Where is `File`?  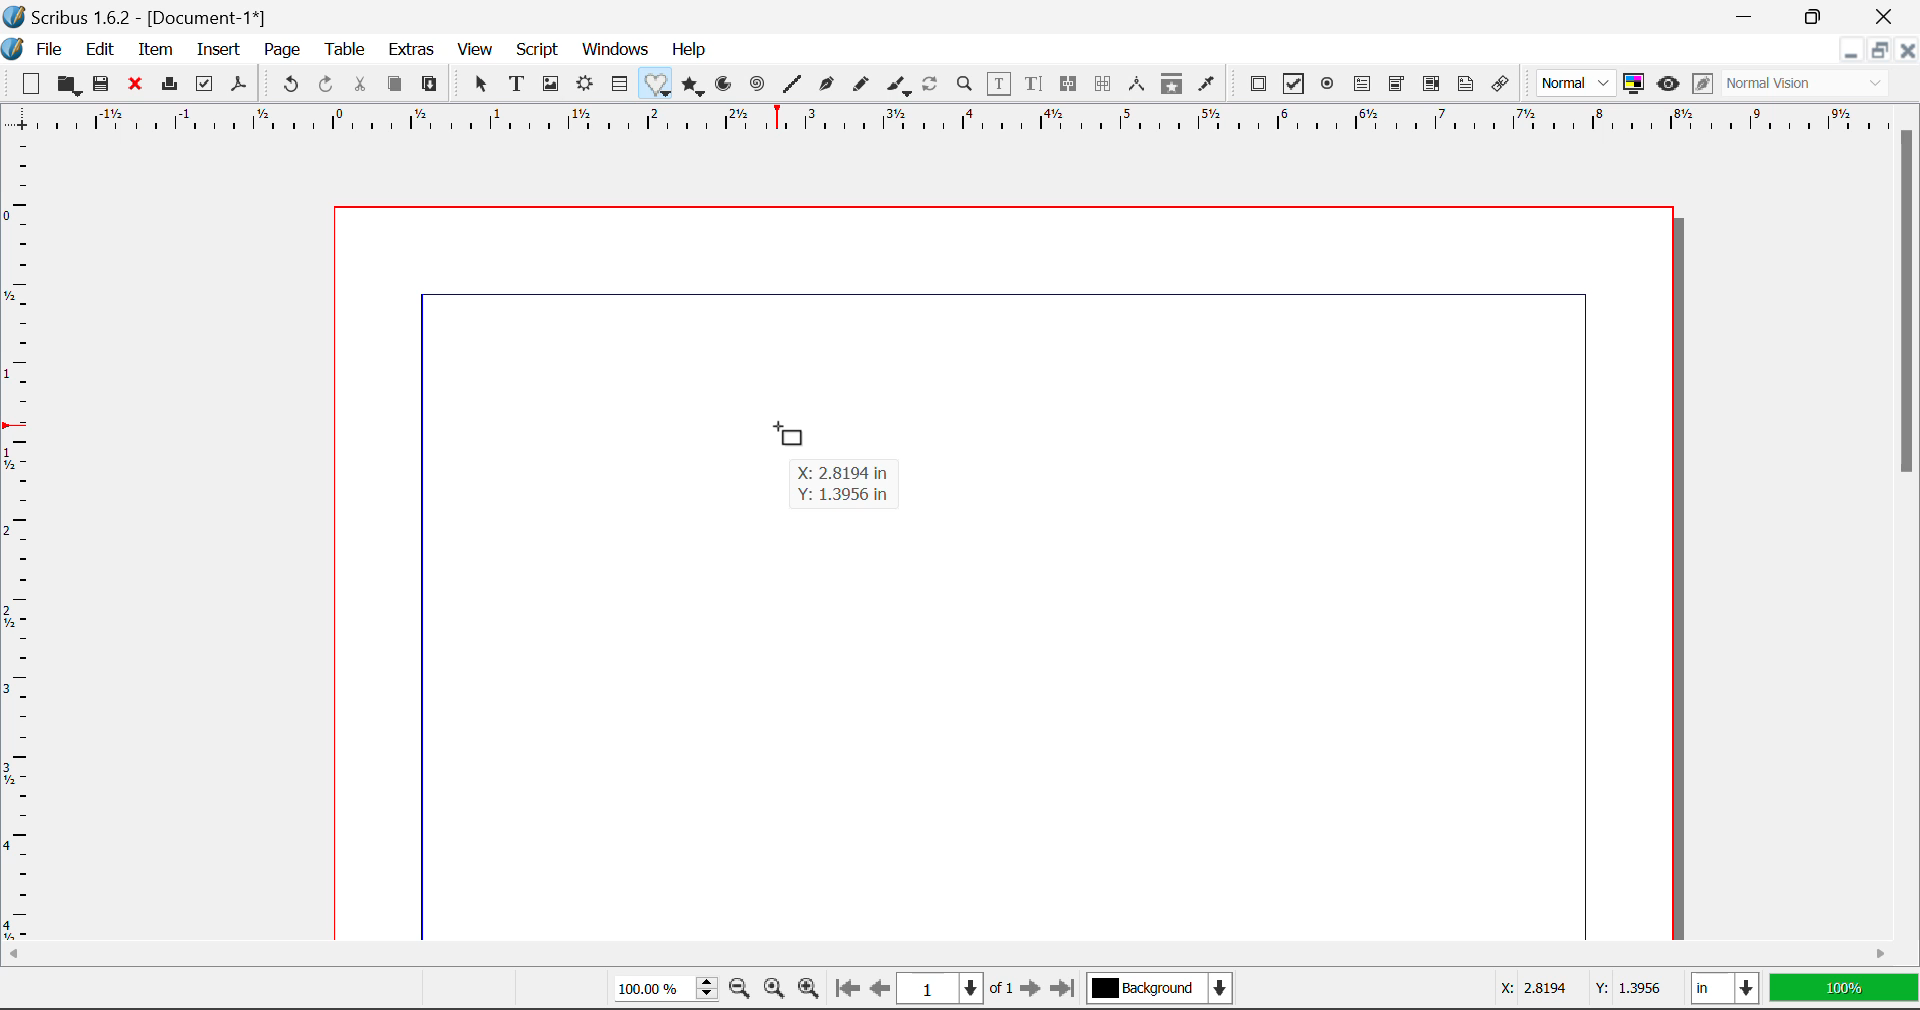
File is located at coordinates (50, 50).